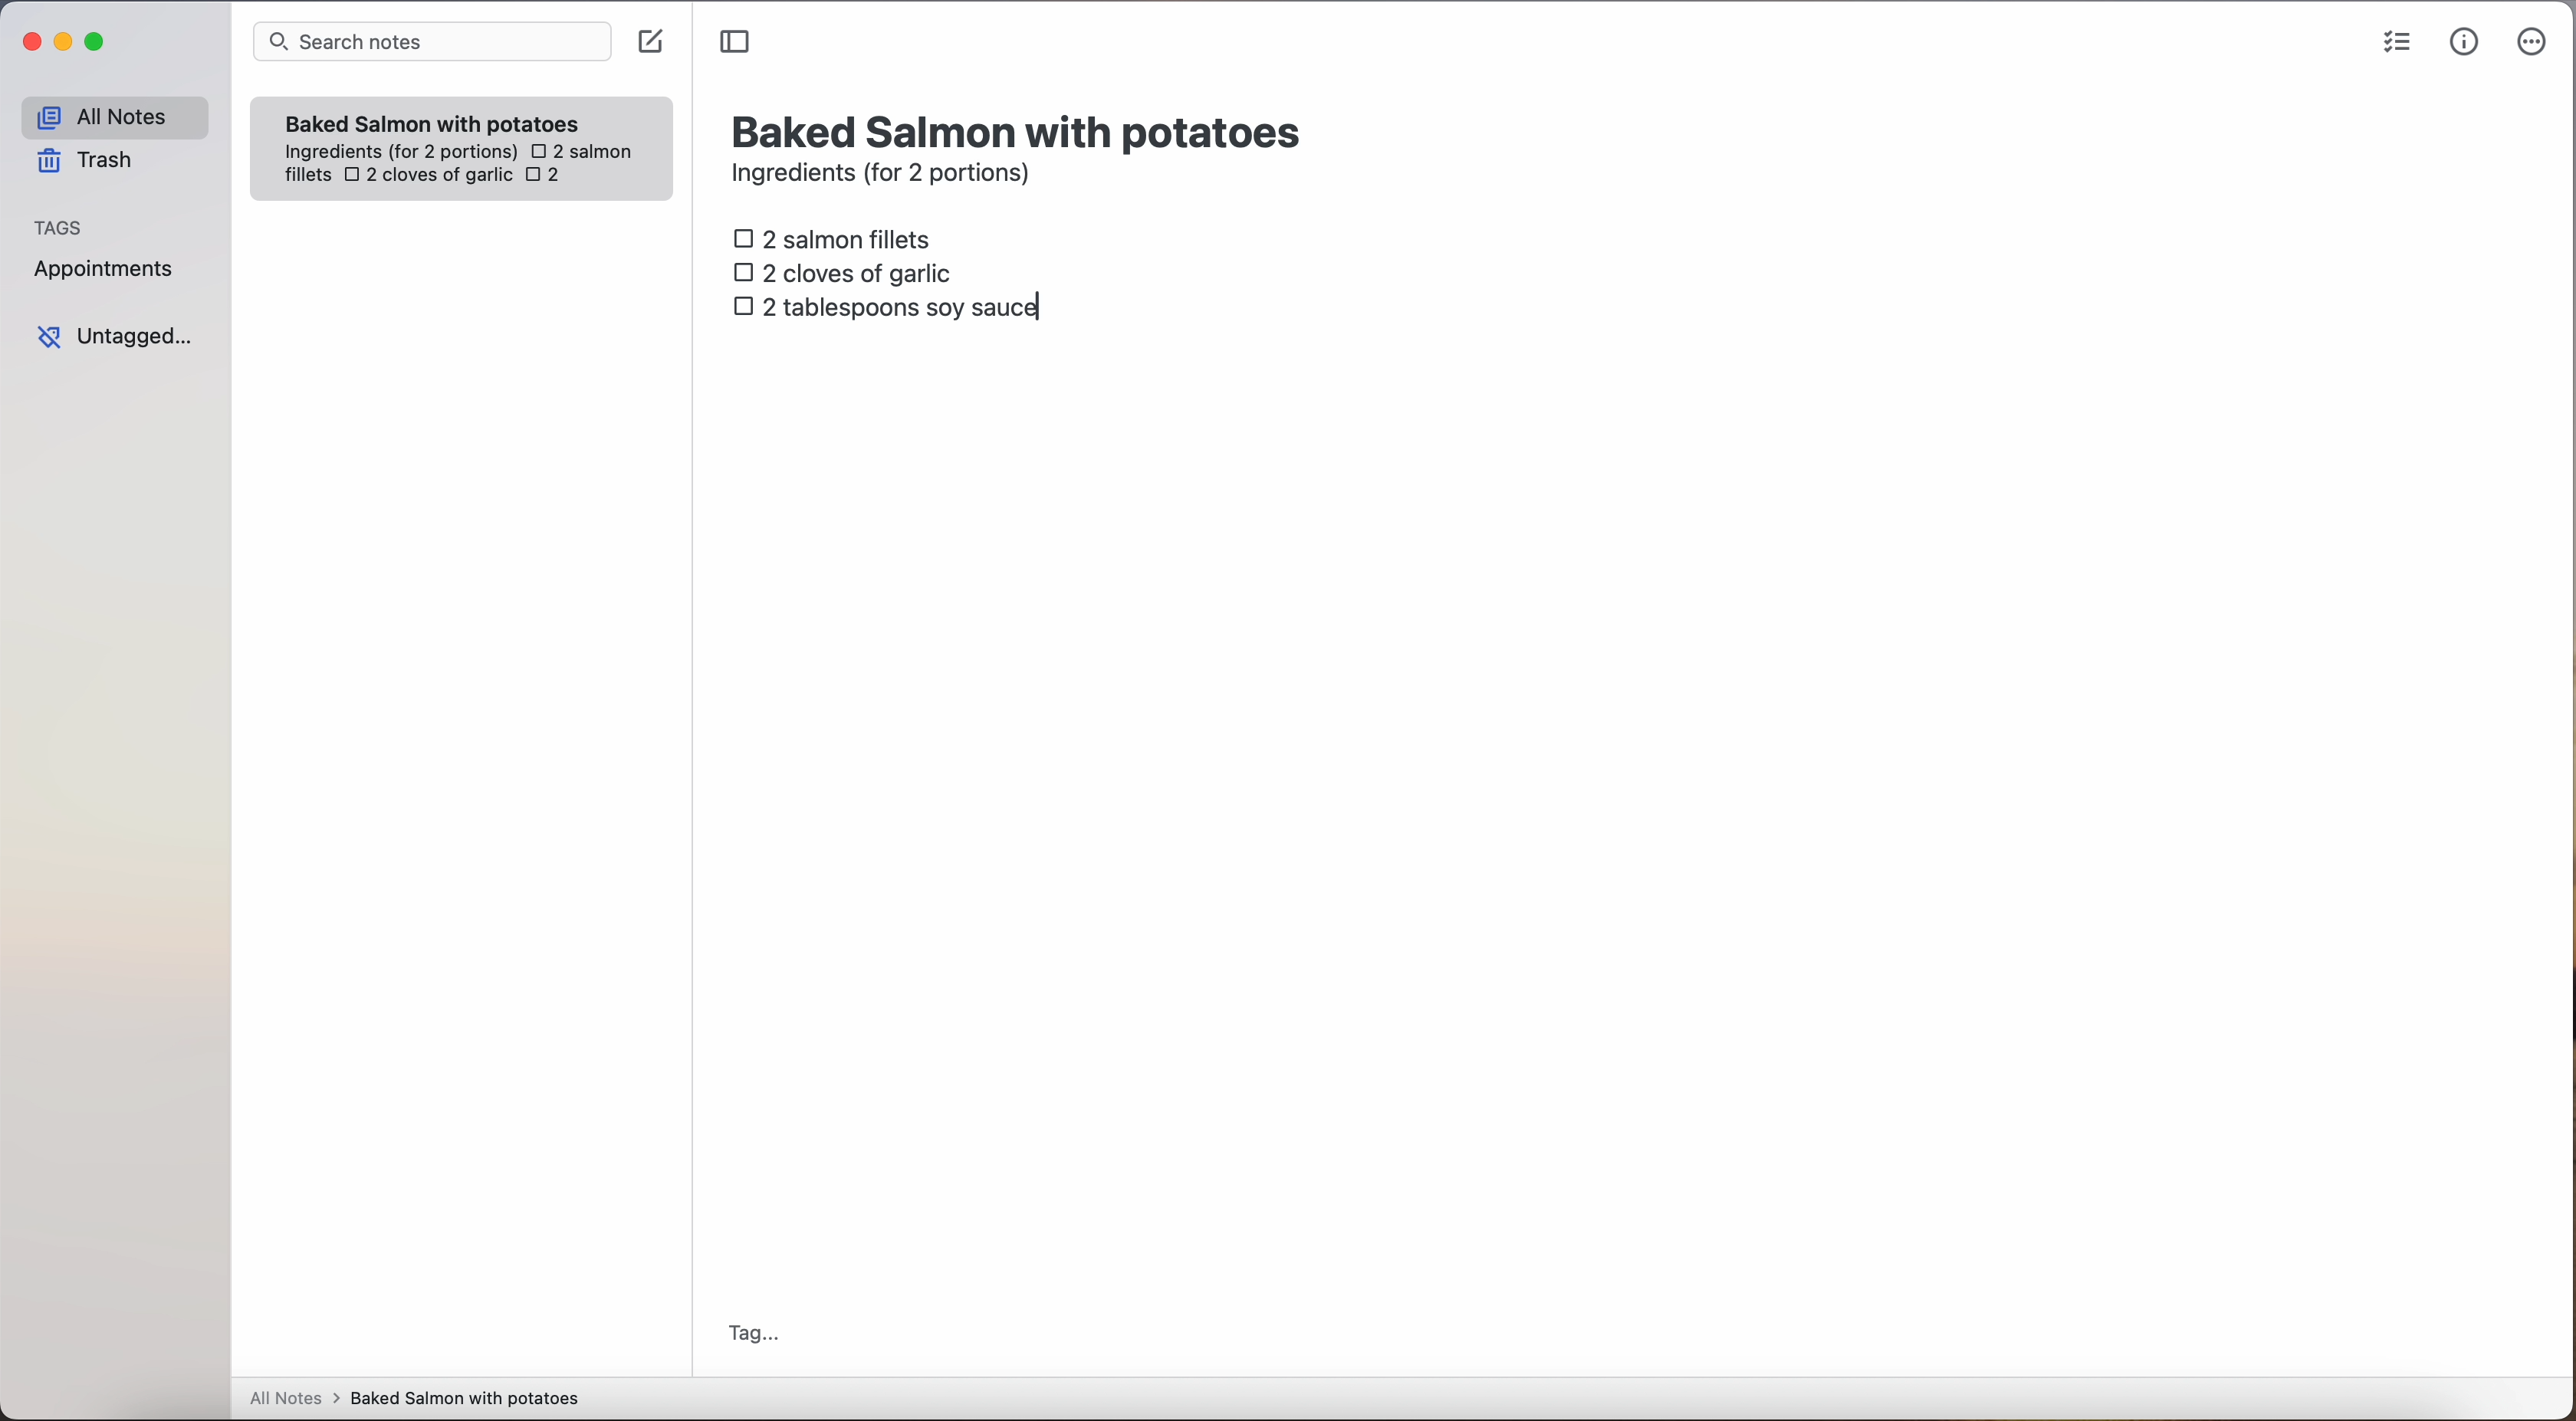  What do you see at coordinates (2536, 43) in the screenshot?
I see `more options` at bounding box center [2536, 43].